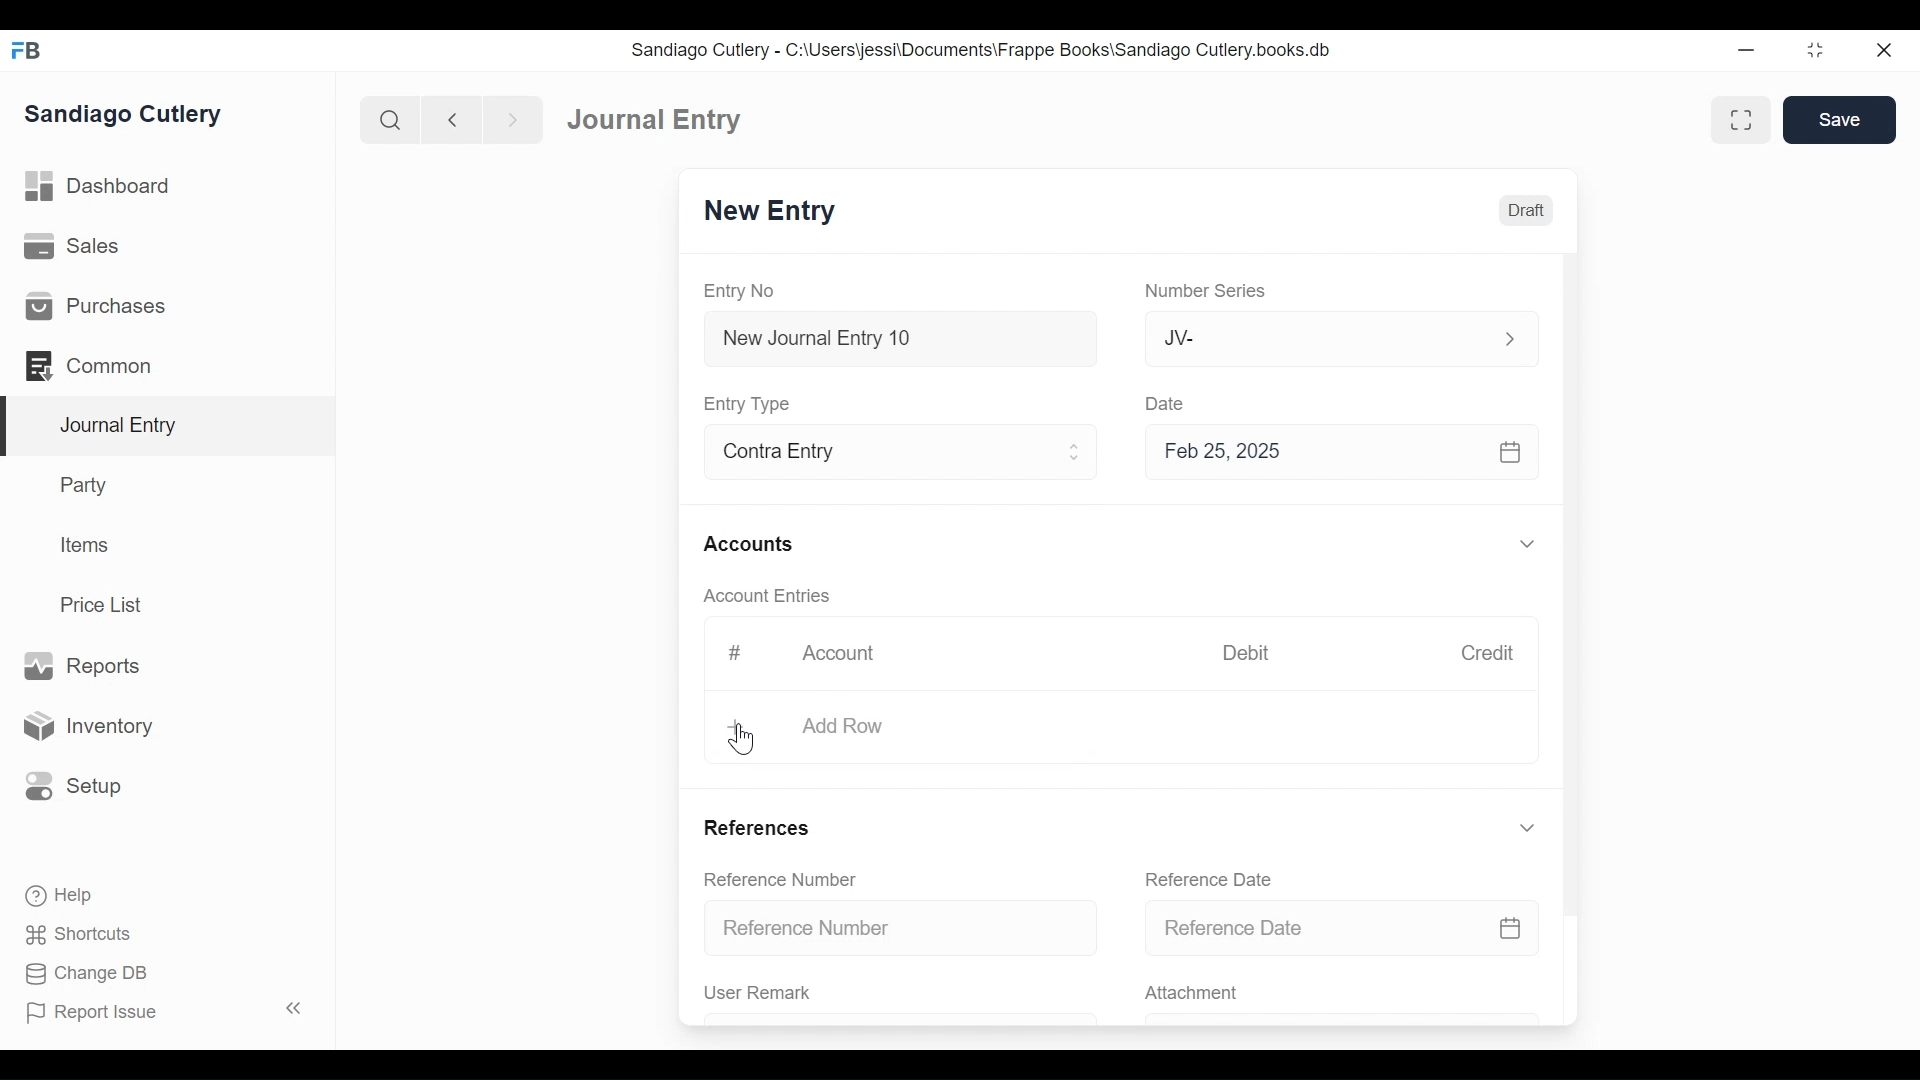 Image resolution: width=1920 pixels, height=1080 pixels. I want to click on Reference Number, so click(784, 881).